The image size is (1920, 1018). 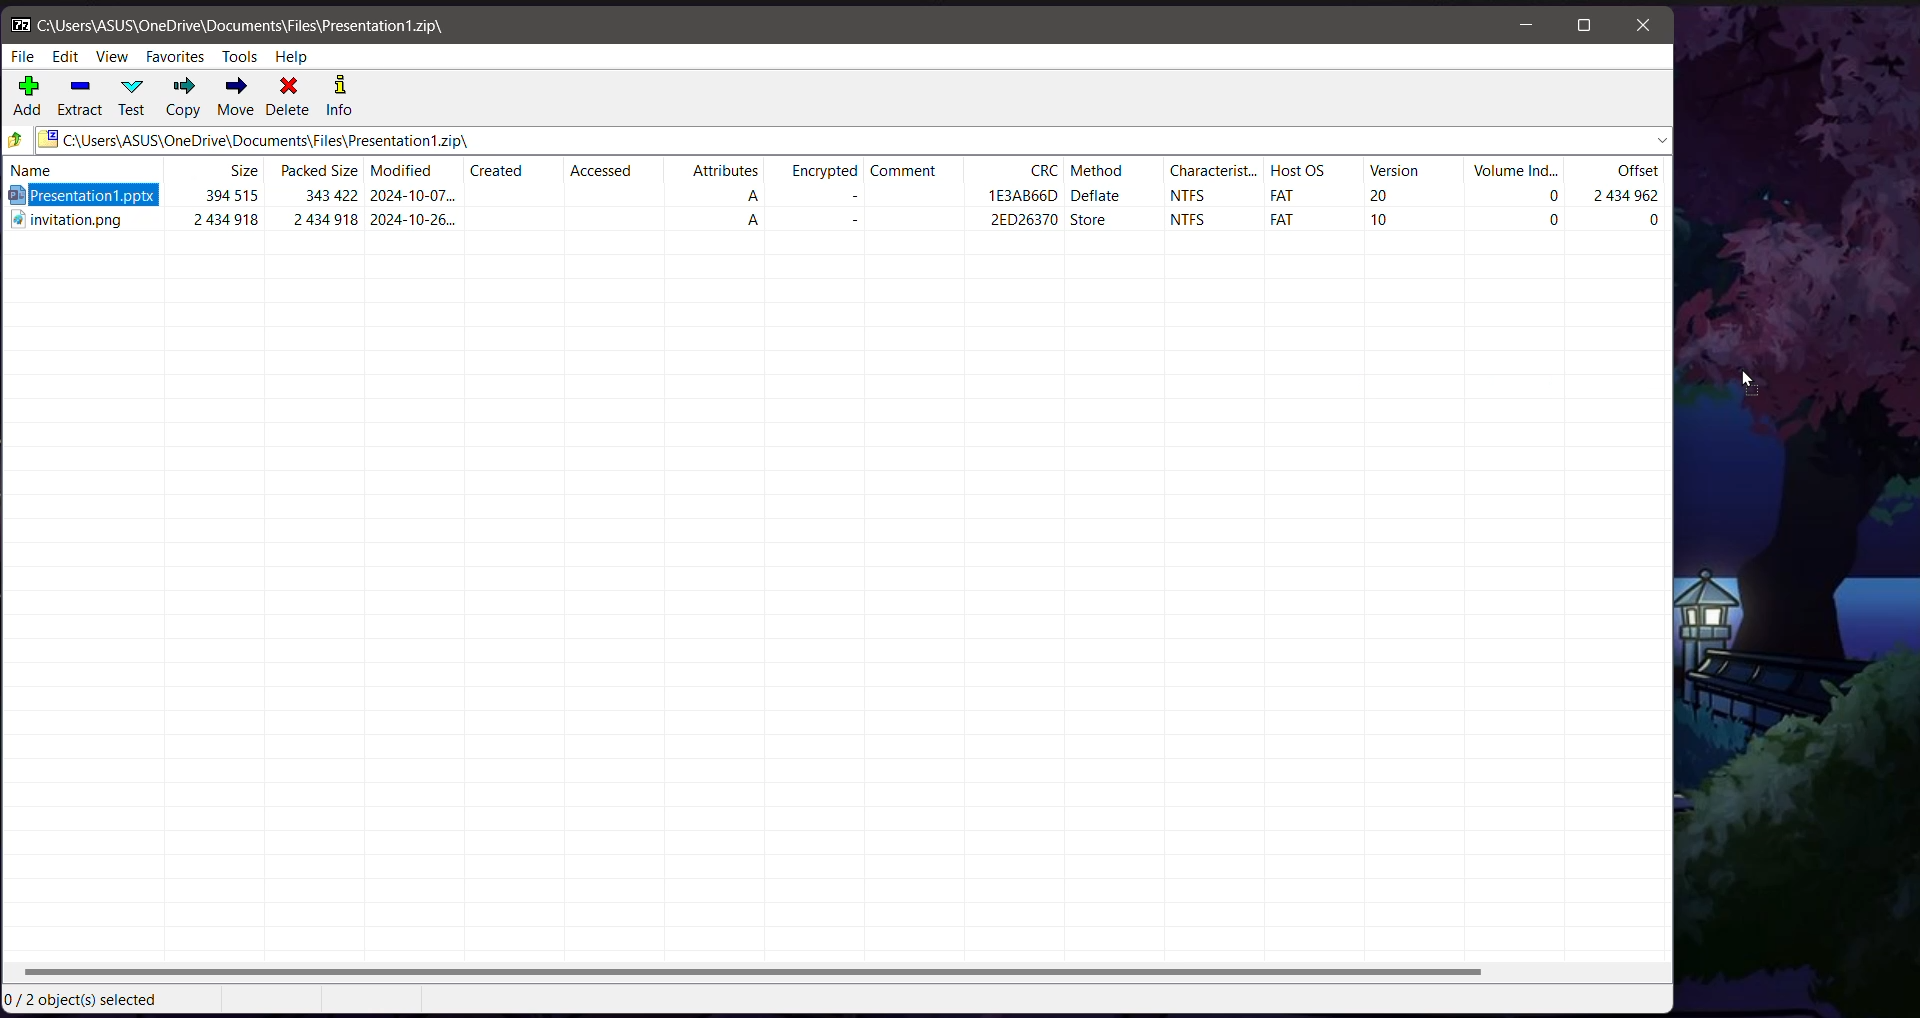 What do you see at coordinates (22, 58) in the screenshot?
I see `File` at bounding box center [22, 58].